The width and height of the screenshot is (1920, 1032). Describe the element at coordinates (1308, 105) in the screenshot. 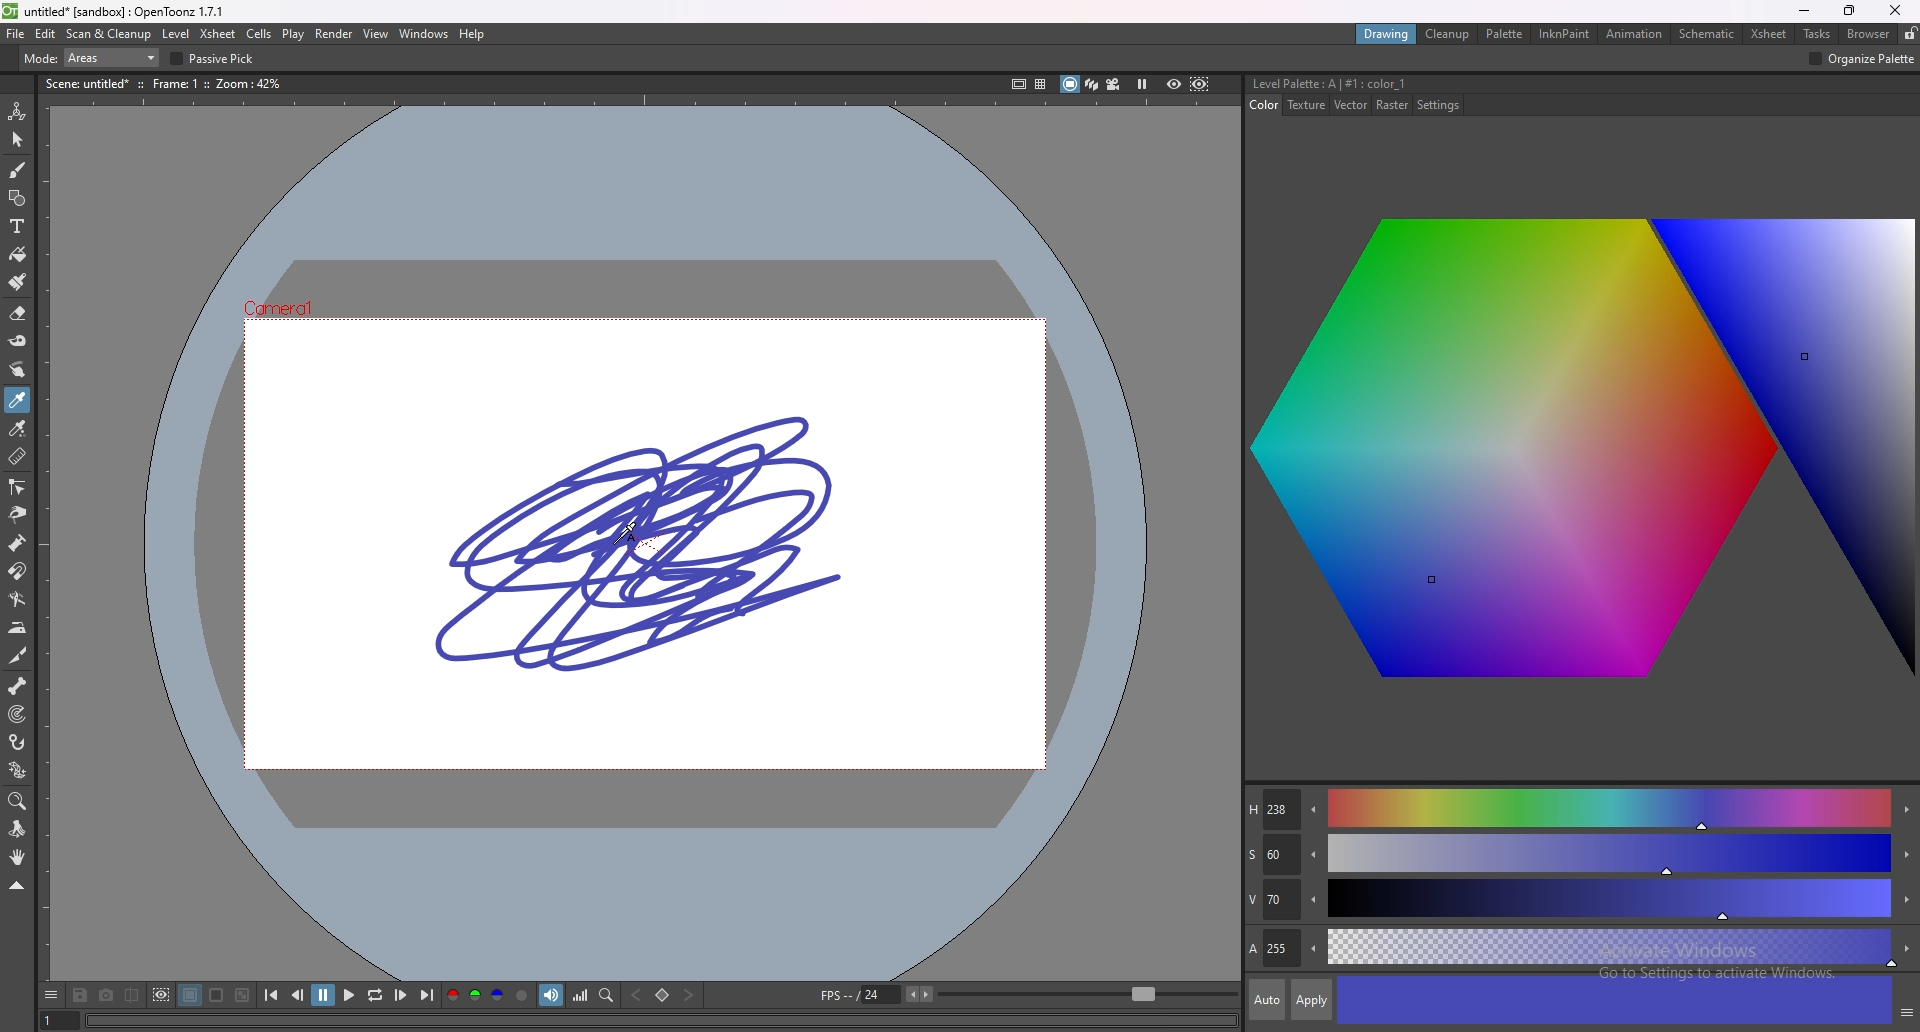

I see `texture` at that location.